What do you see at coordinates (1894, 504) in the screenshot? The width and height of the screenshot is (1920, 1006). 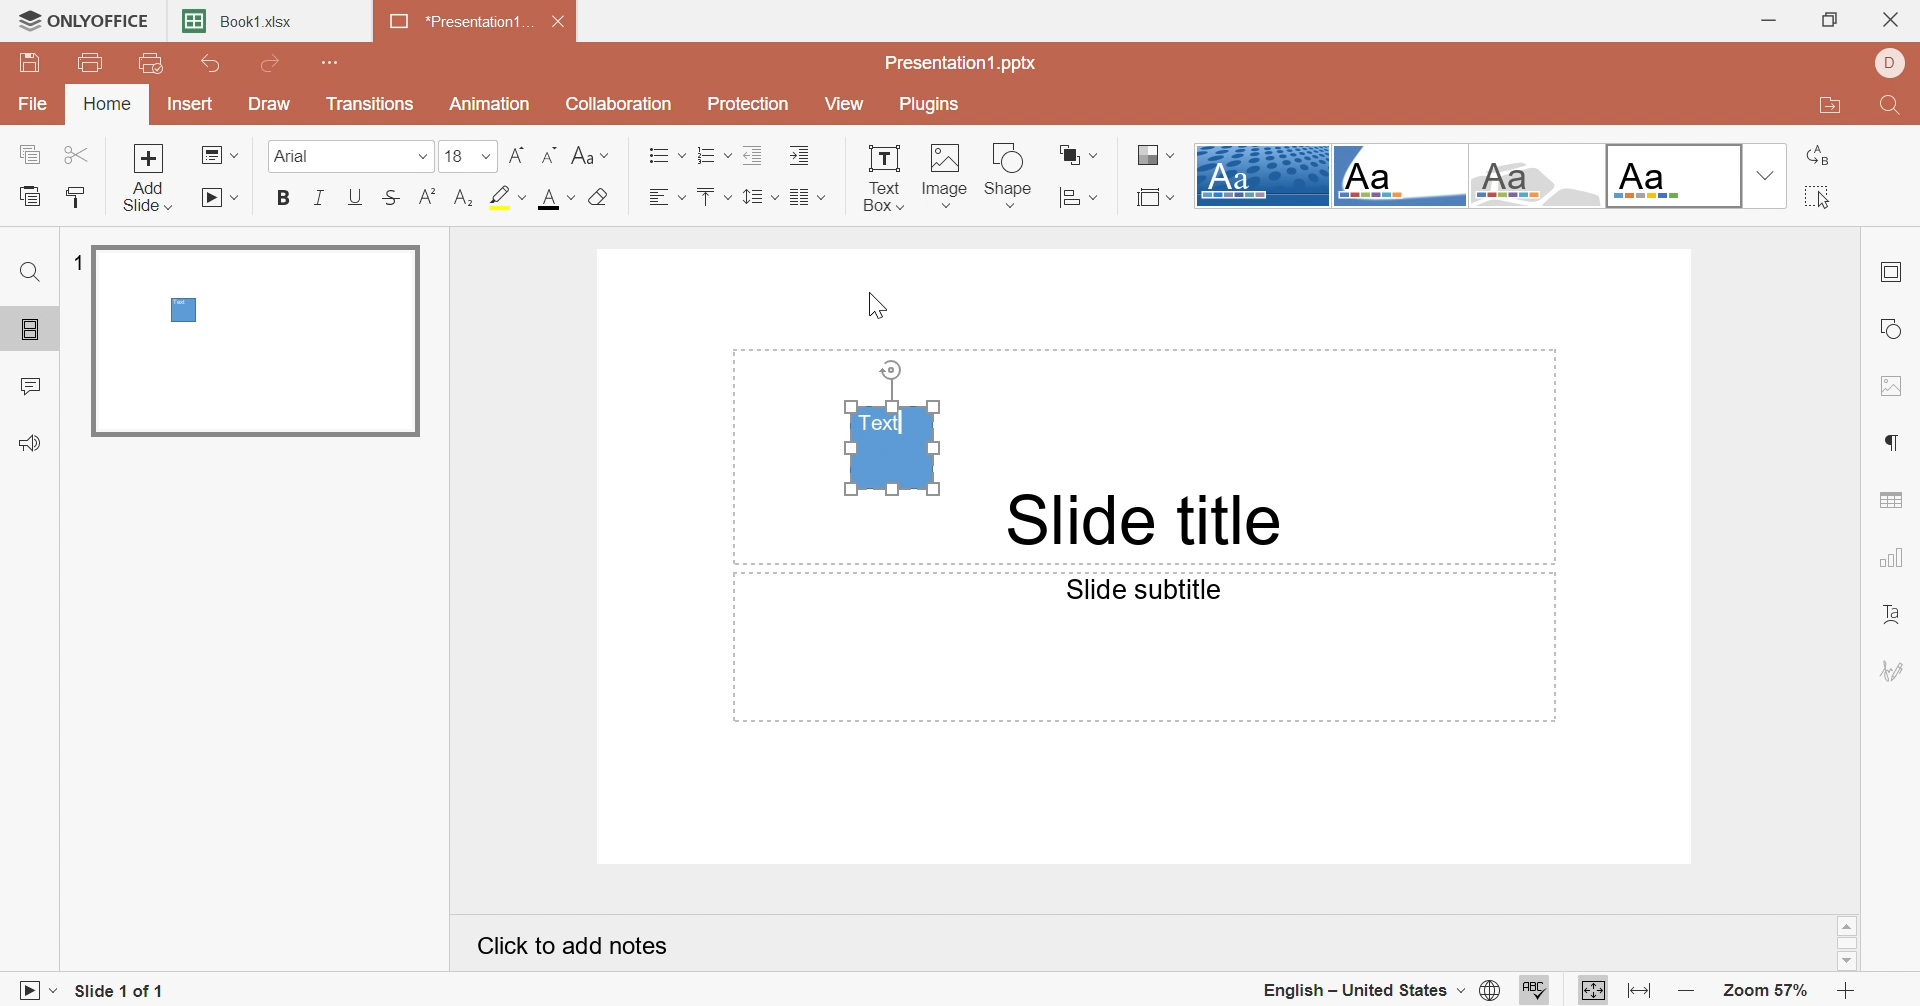 I see `Table settings` at bounding box center [1894, 504].